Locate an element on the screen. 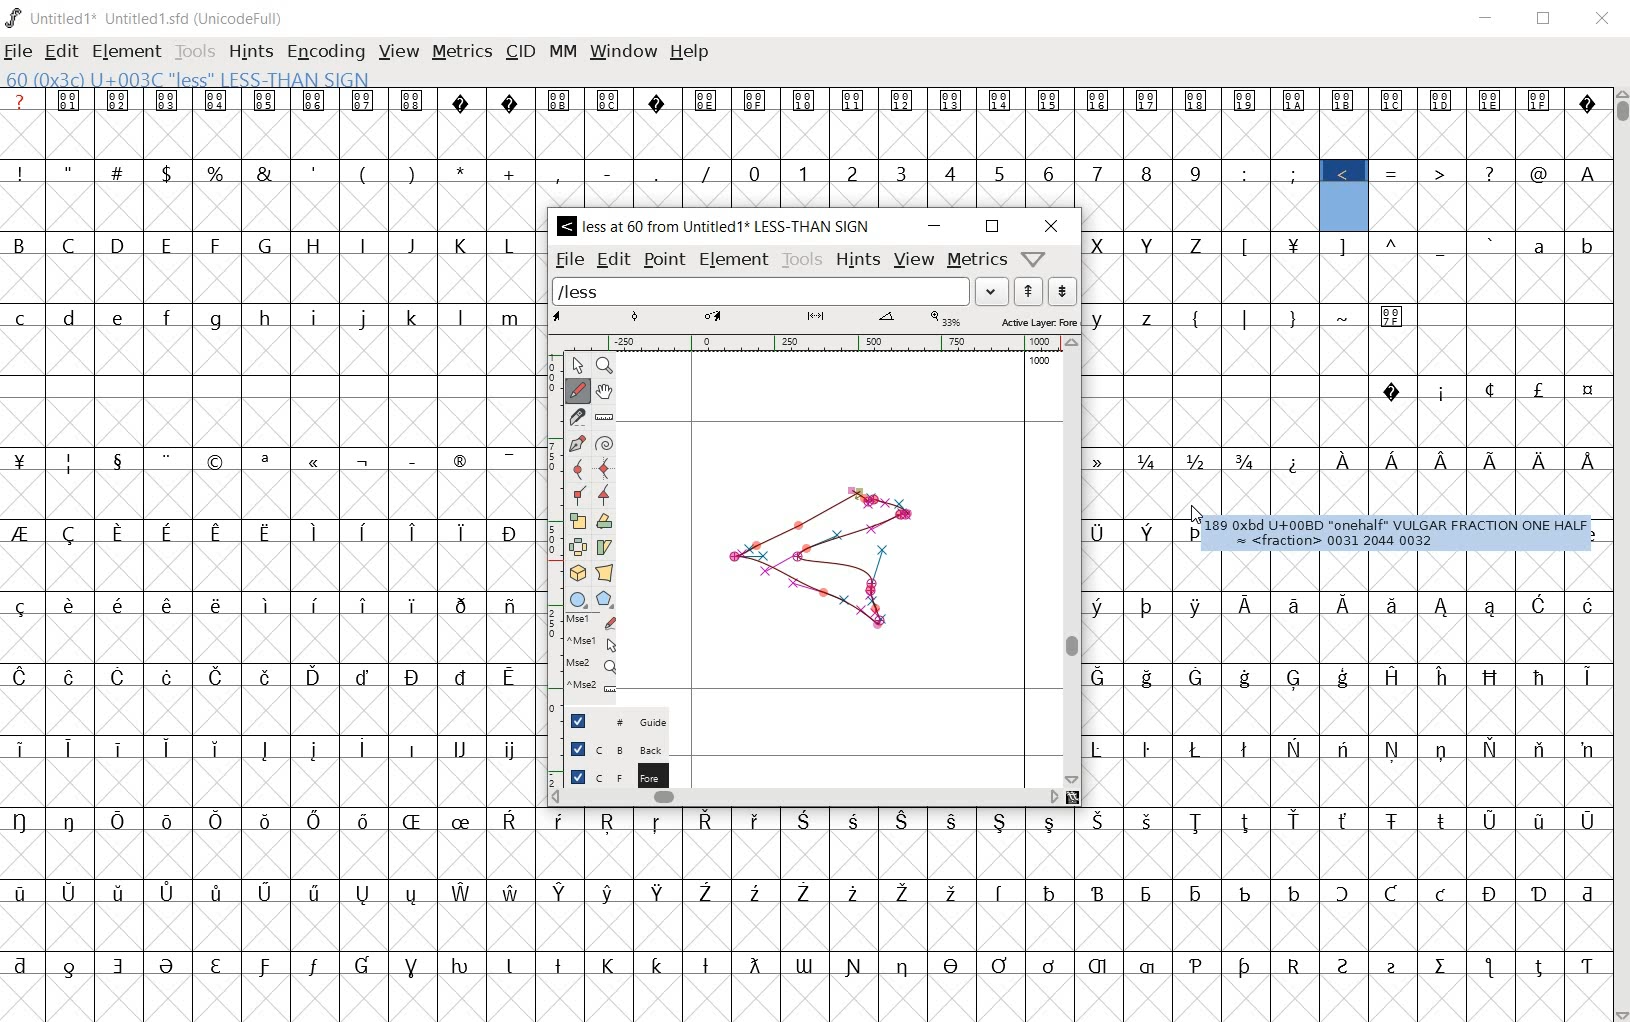  help is located at coordinates (690, 53).